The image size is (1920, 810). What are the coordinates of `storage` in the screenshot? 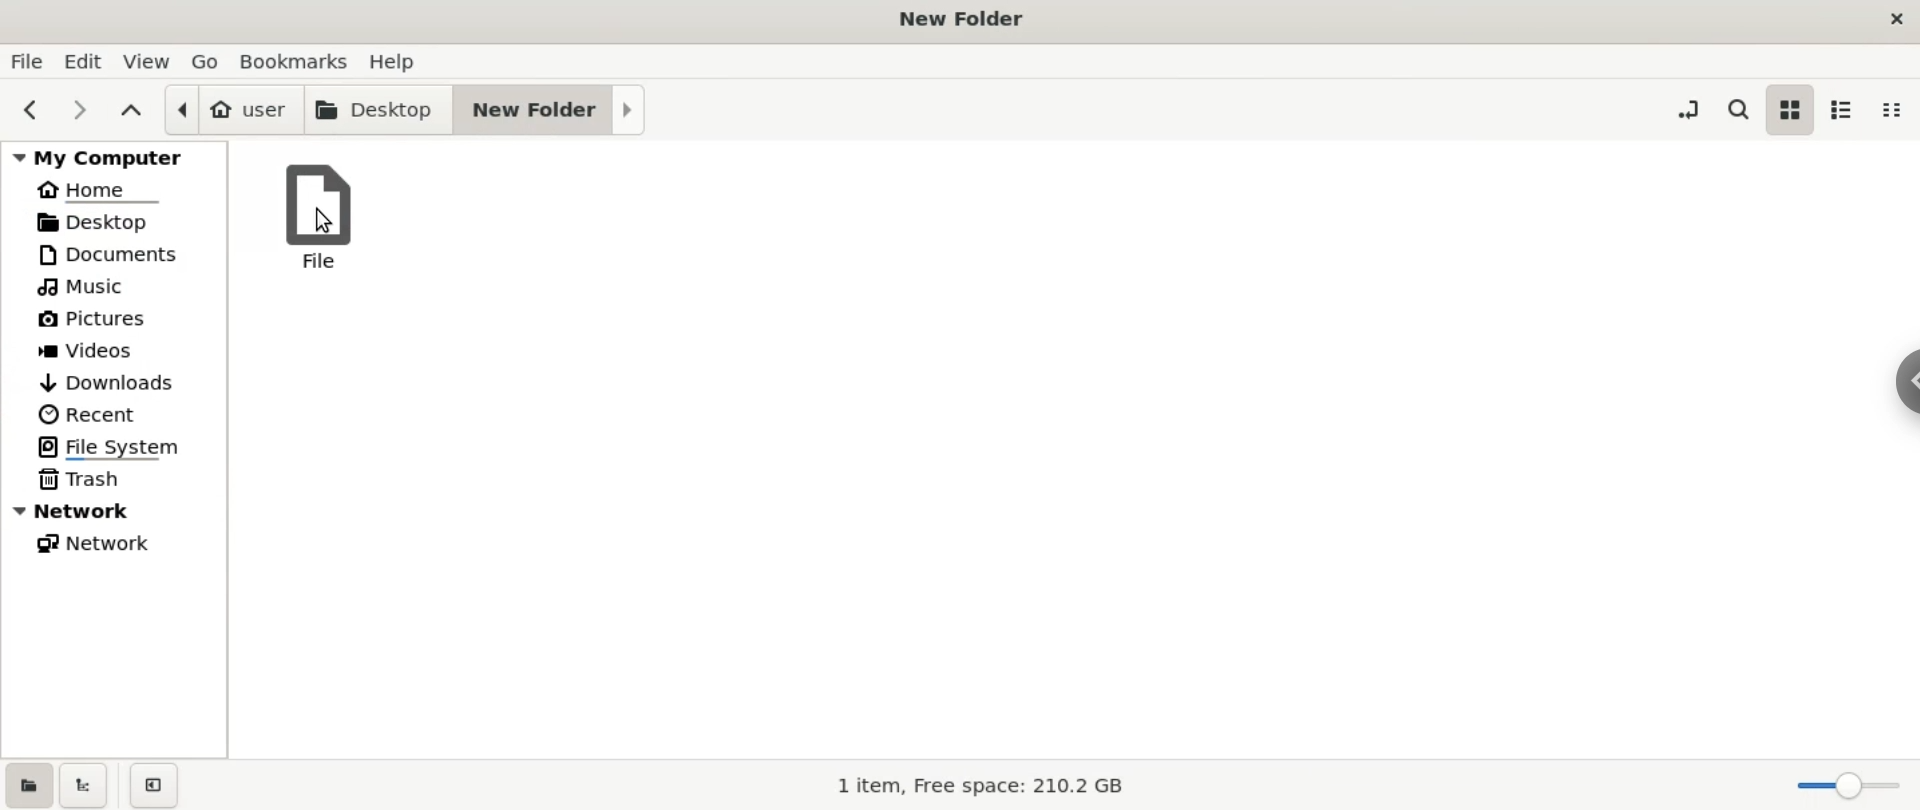 It's located at (986, 786).